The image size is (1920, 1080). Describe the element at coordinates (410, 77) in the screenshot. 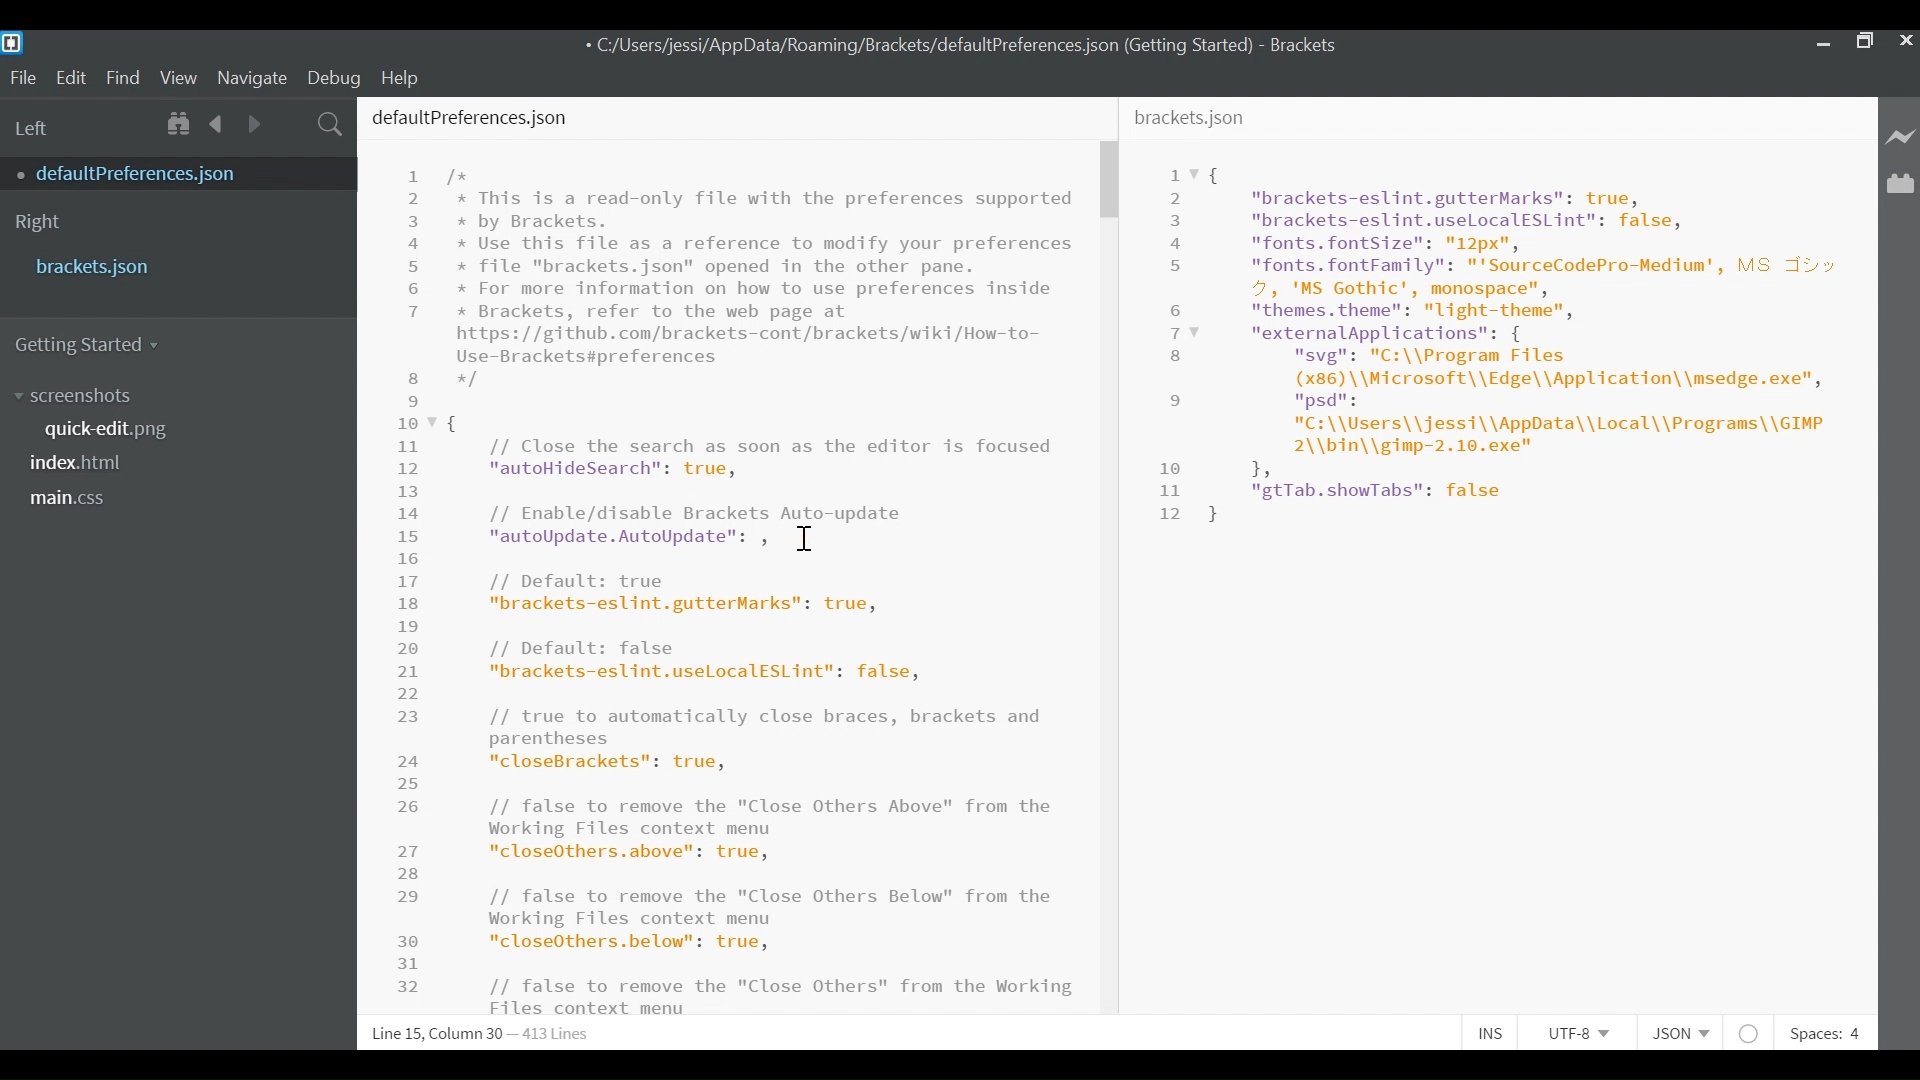

I see `Help` at that location.